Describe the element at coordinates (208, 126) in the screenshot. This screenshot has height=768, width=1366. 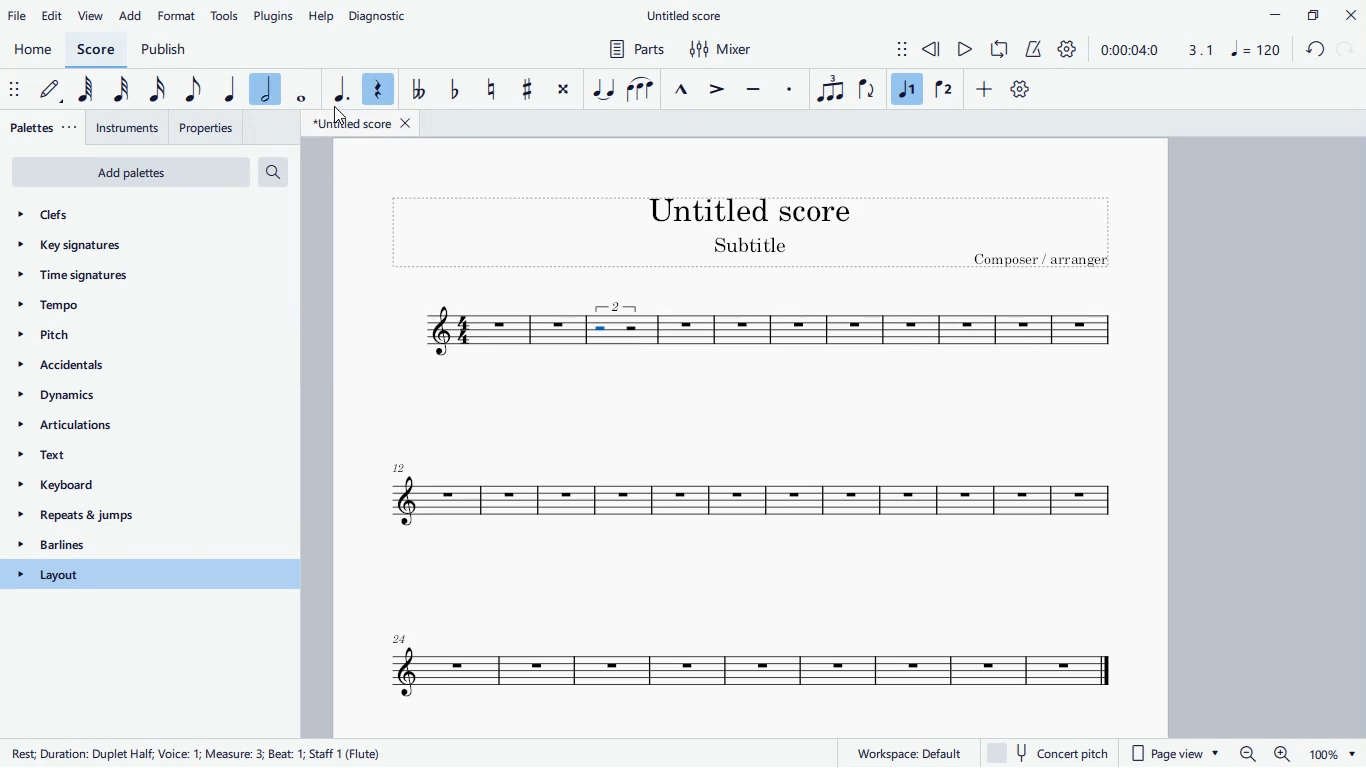
I see `properties` at that location.